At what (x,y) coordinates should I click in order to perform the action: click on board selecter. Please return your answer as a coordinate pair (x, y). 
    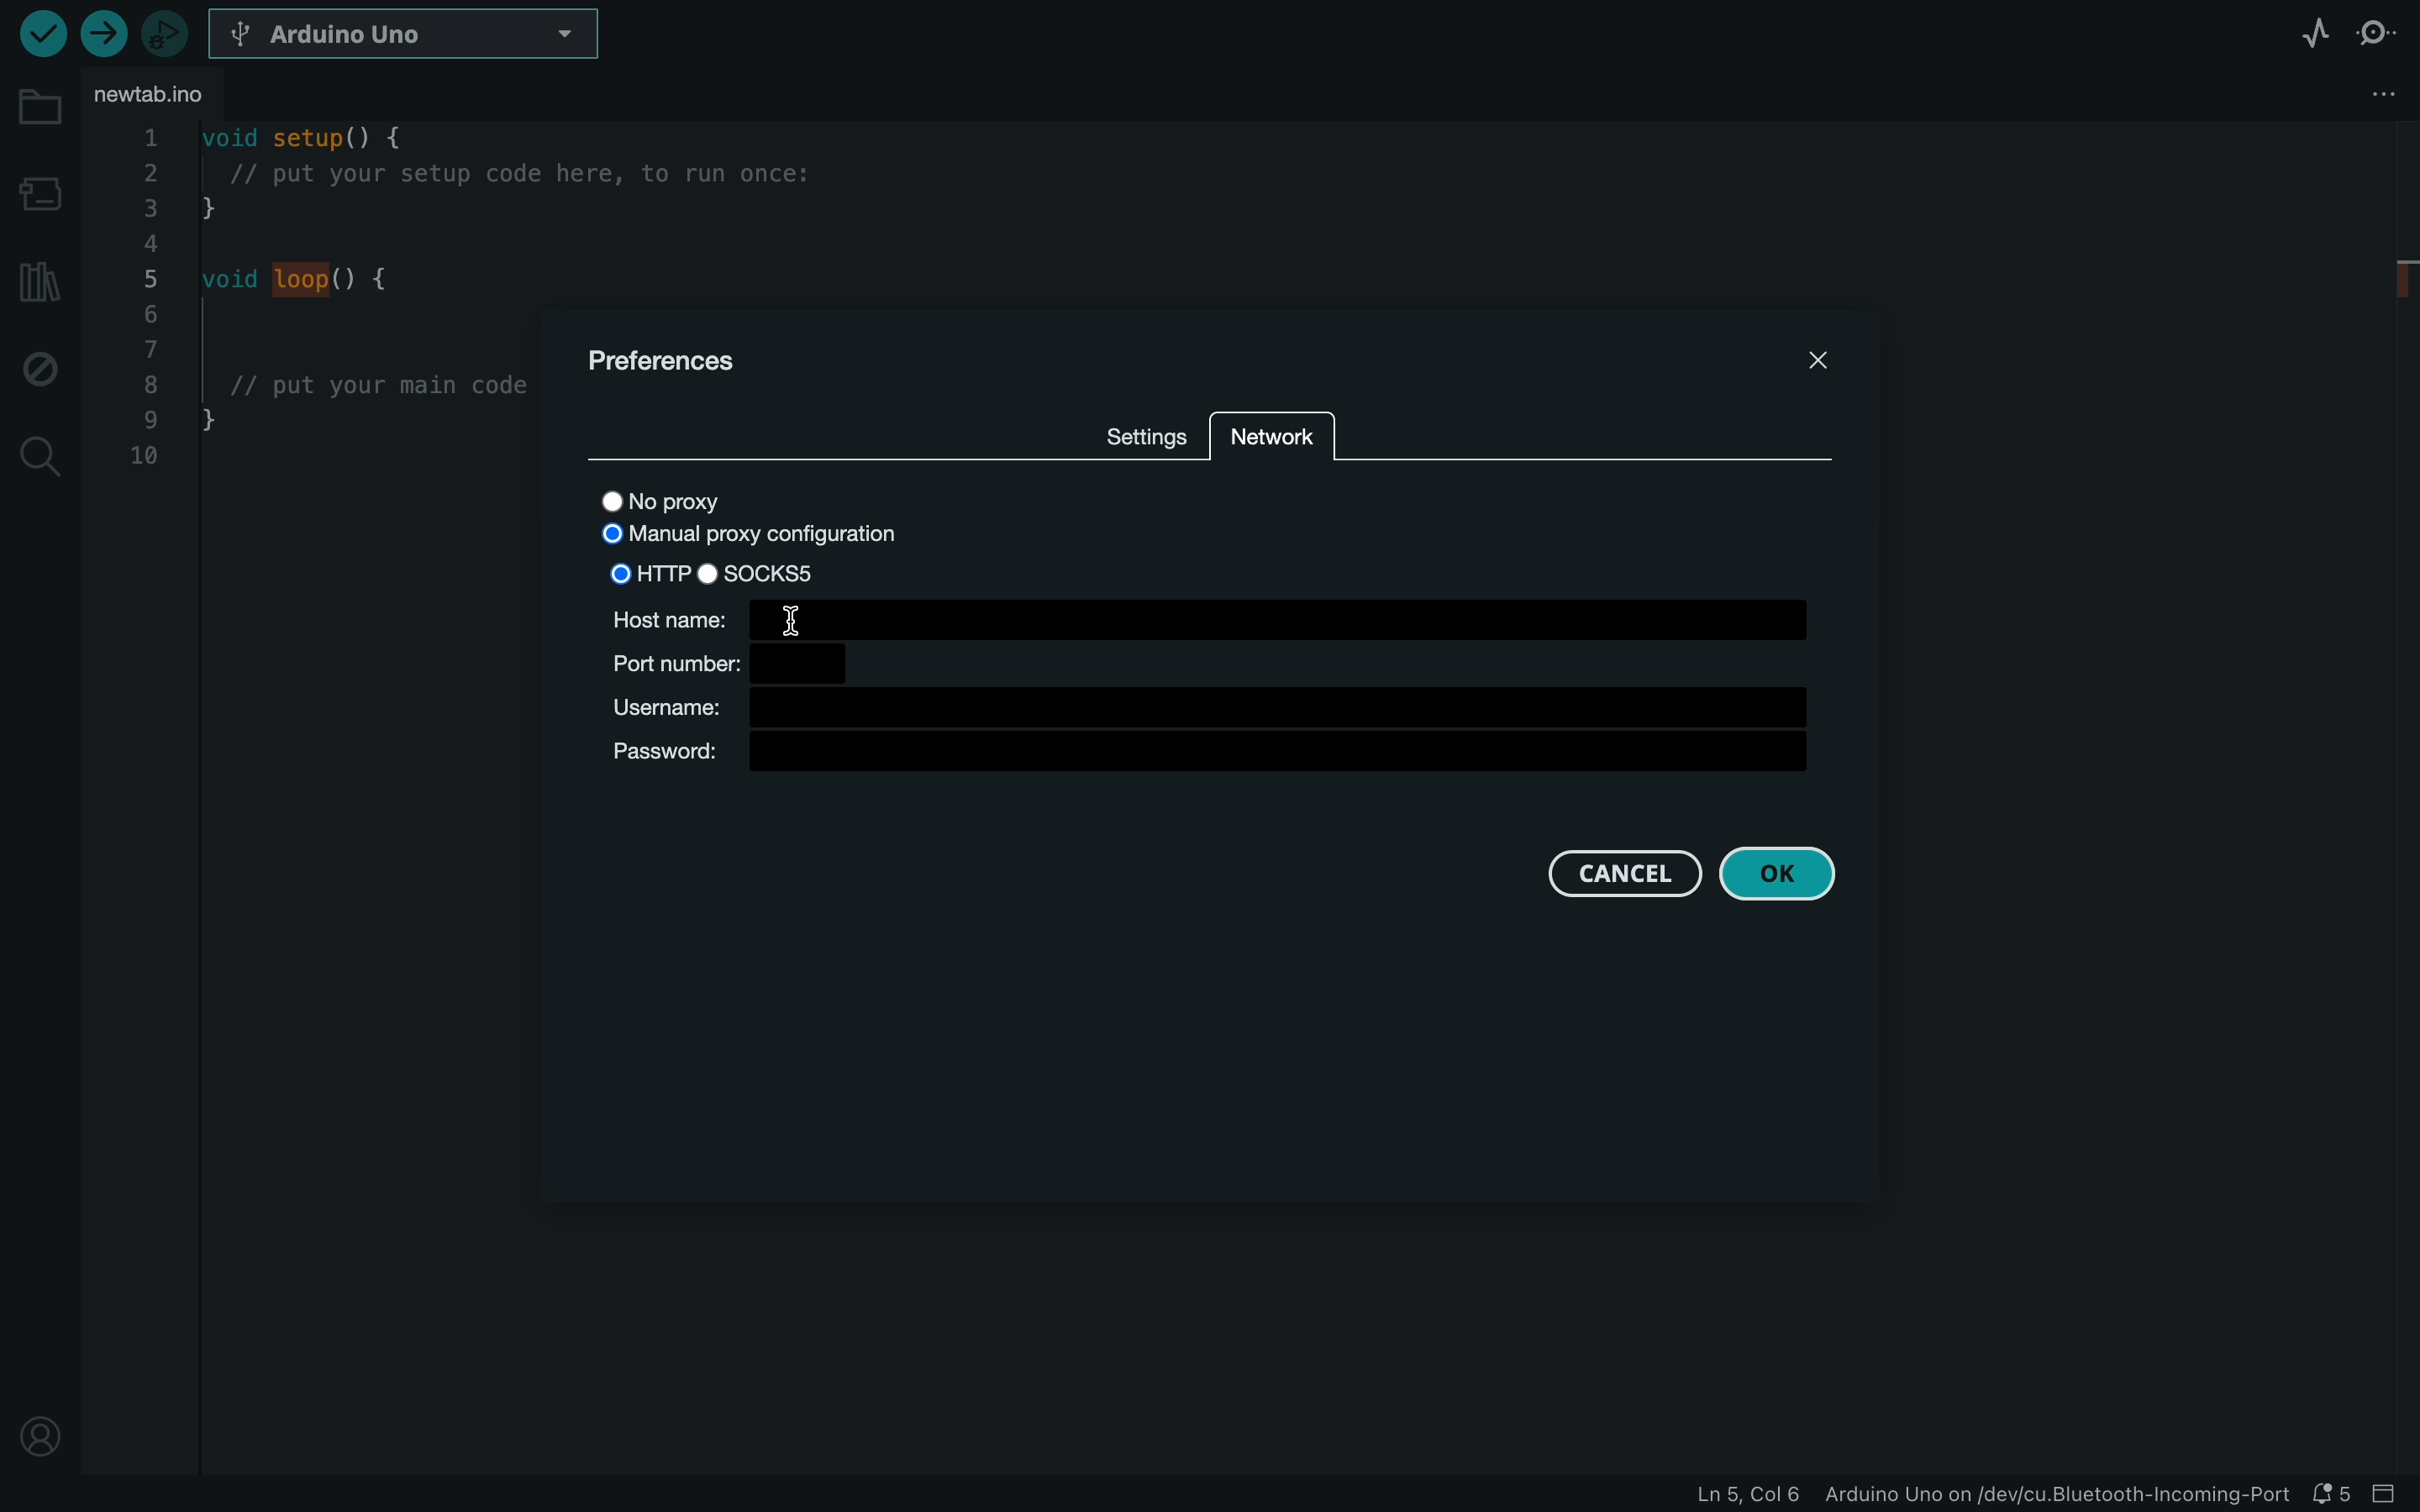
    Looking at the image, I should click on (407, 36).